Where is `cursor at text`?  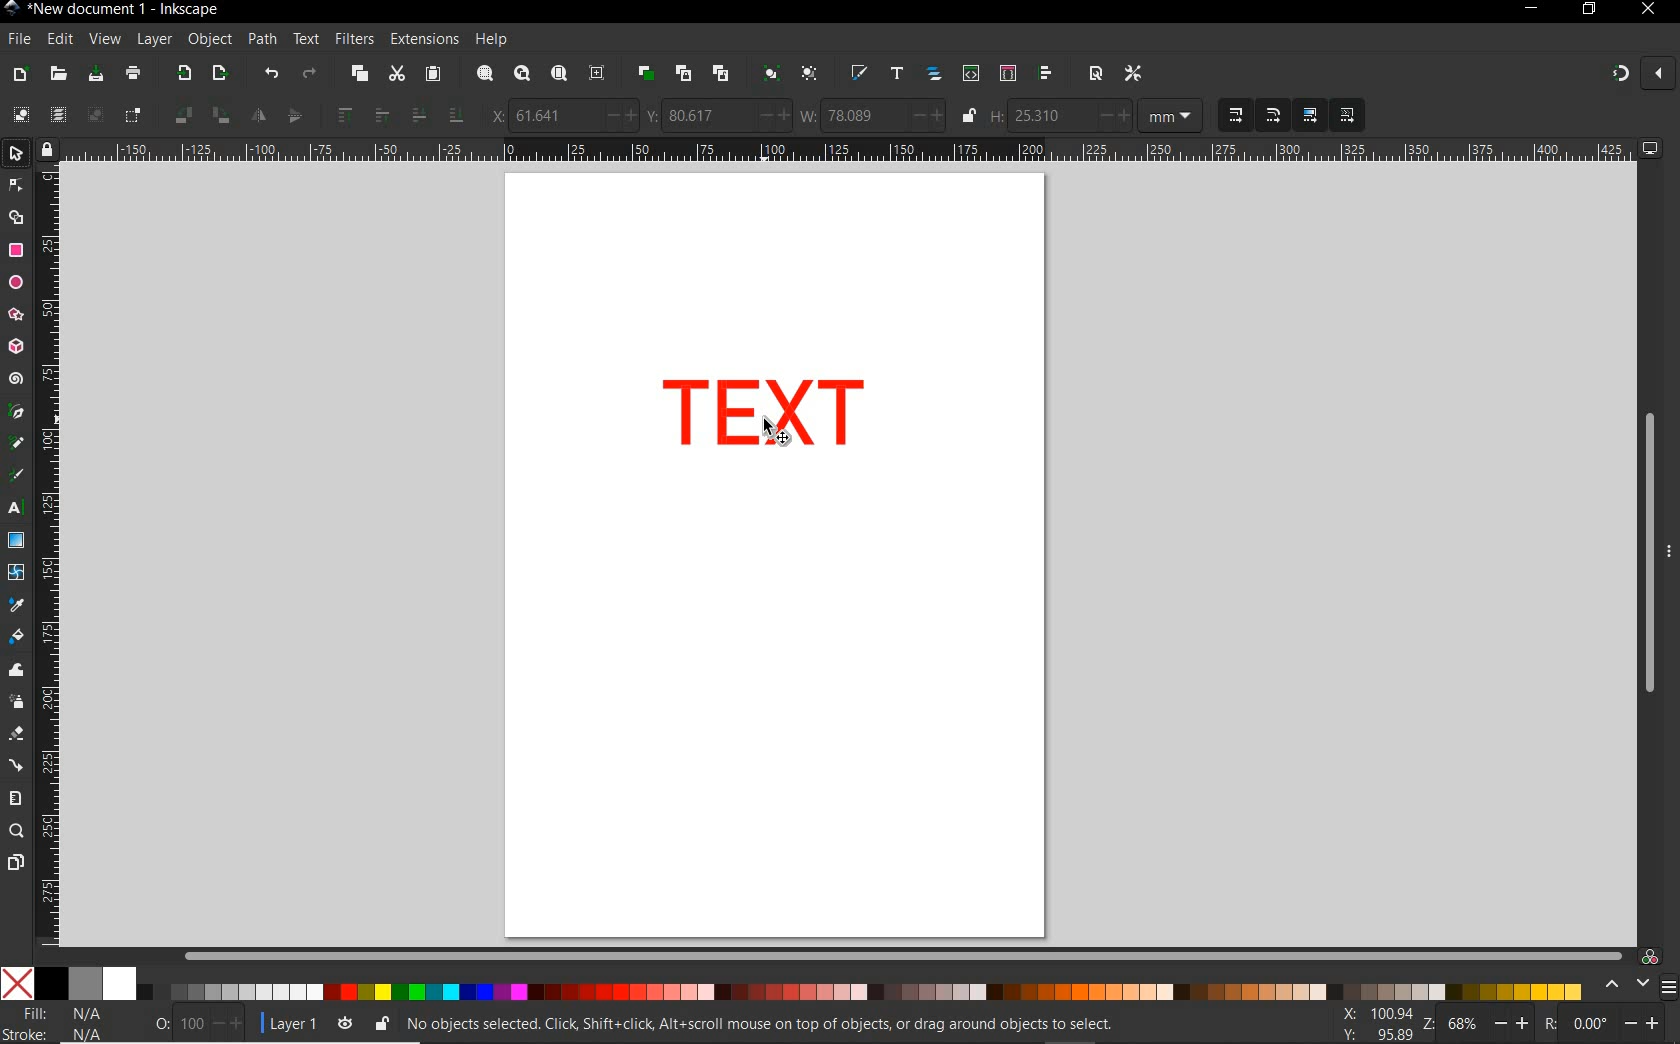
cursor at text is located at coordinates (778, 432).